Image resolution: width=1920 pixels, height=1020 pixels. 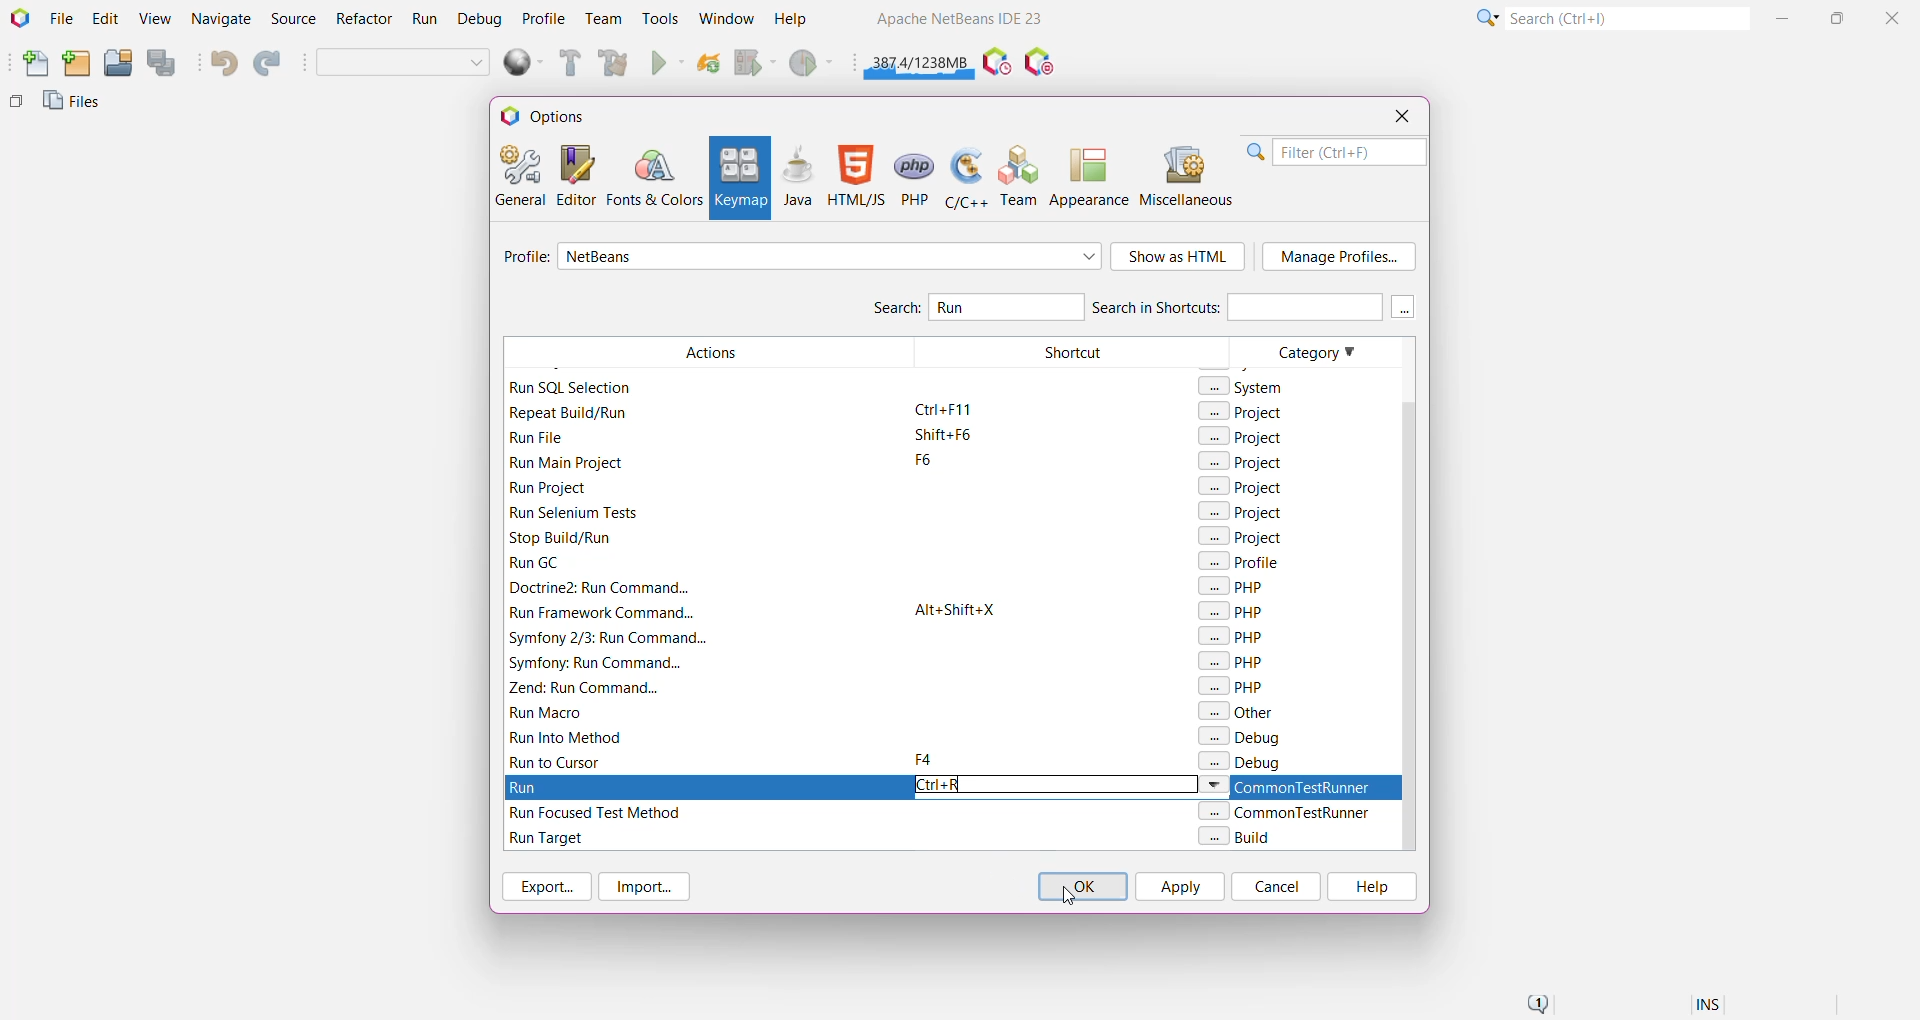 I want to click on HTML/JS, so click(x=855, y=176).